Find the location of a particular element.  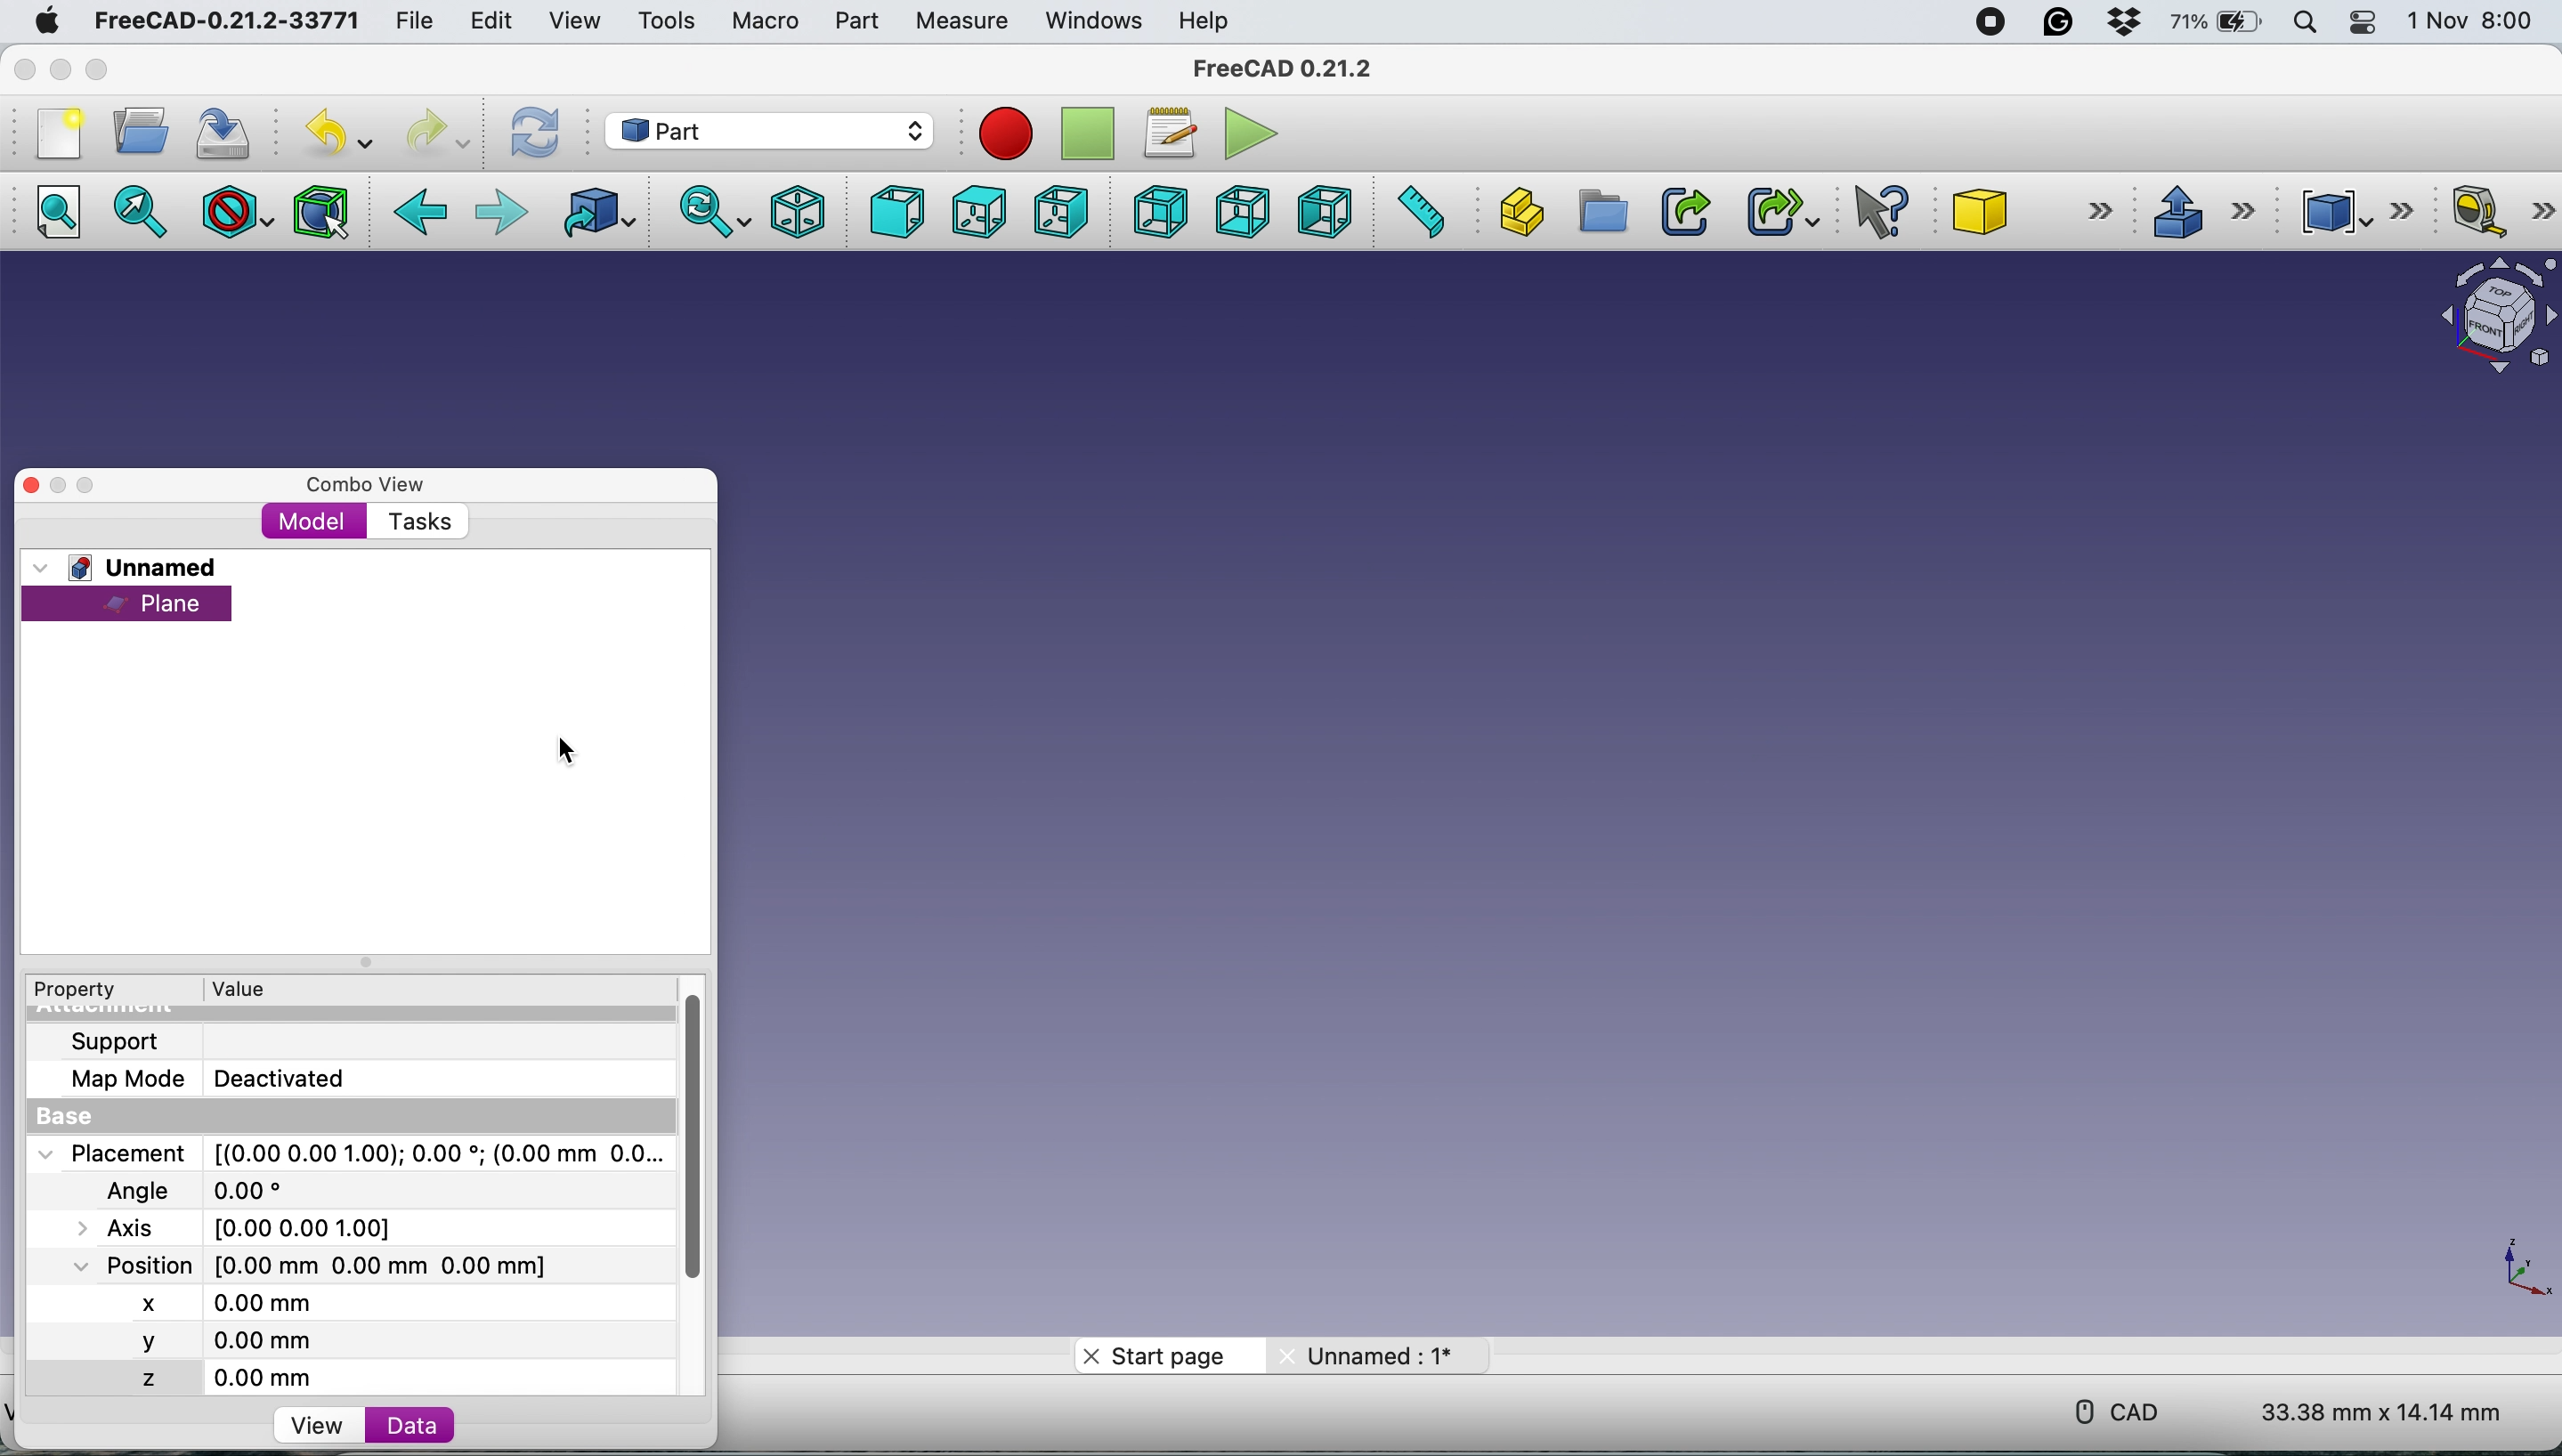

value is located at coordinates (249, 989).